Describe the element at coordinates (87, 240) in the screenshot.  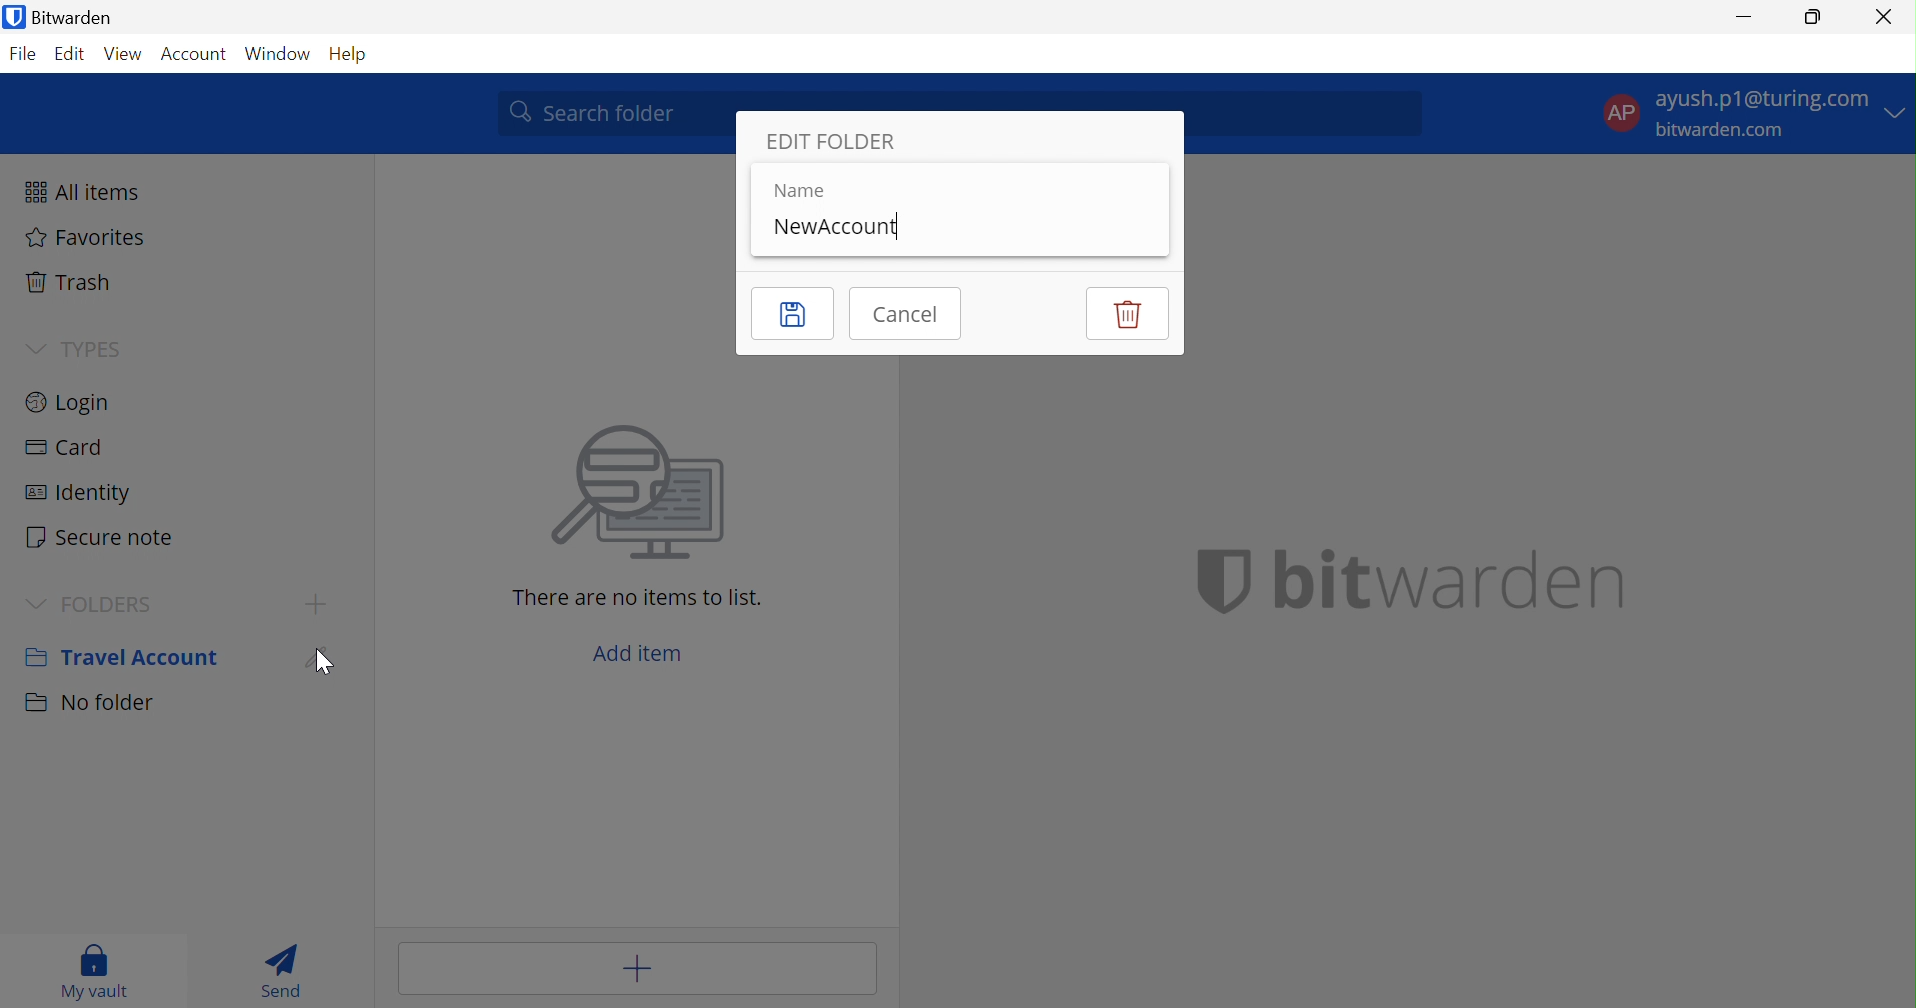
I see `Favorites` at that location.